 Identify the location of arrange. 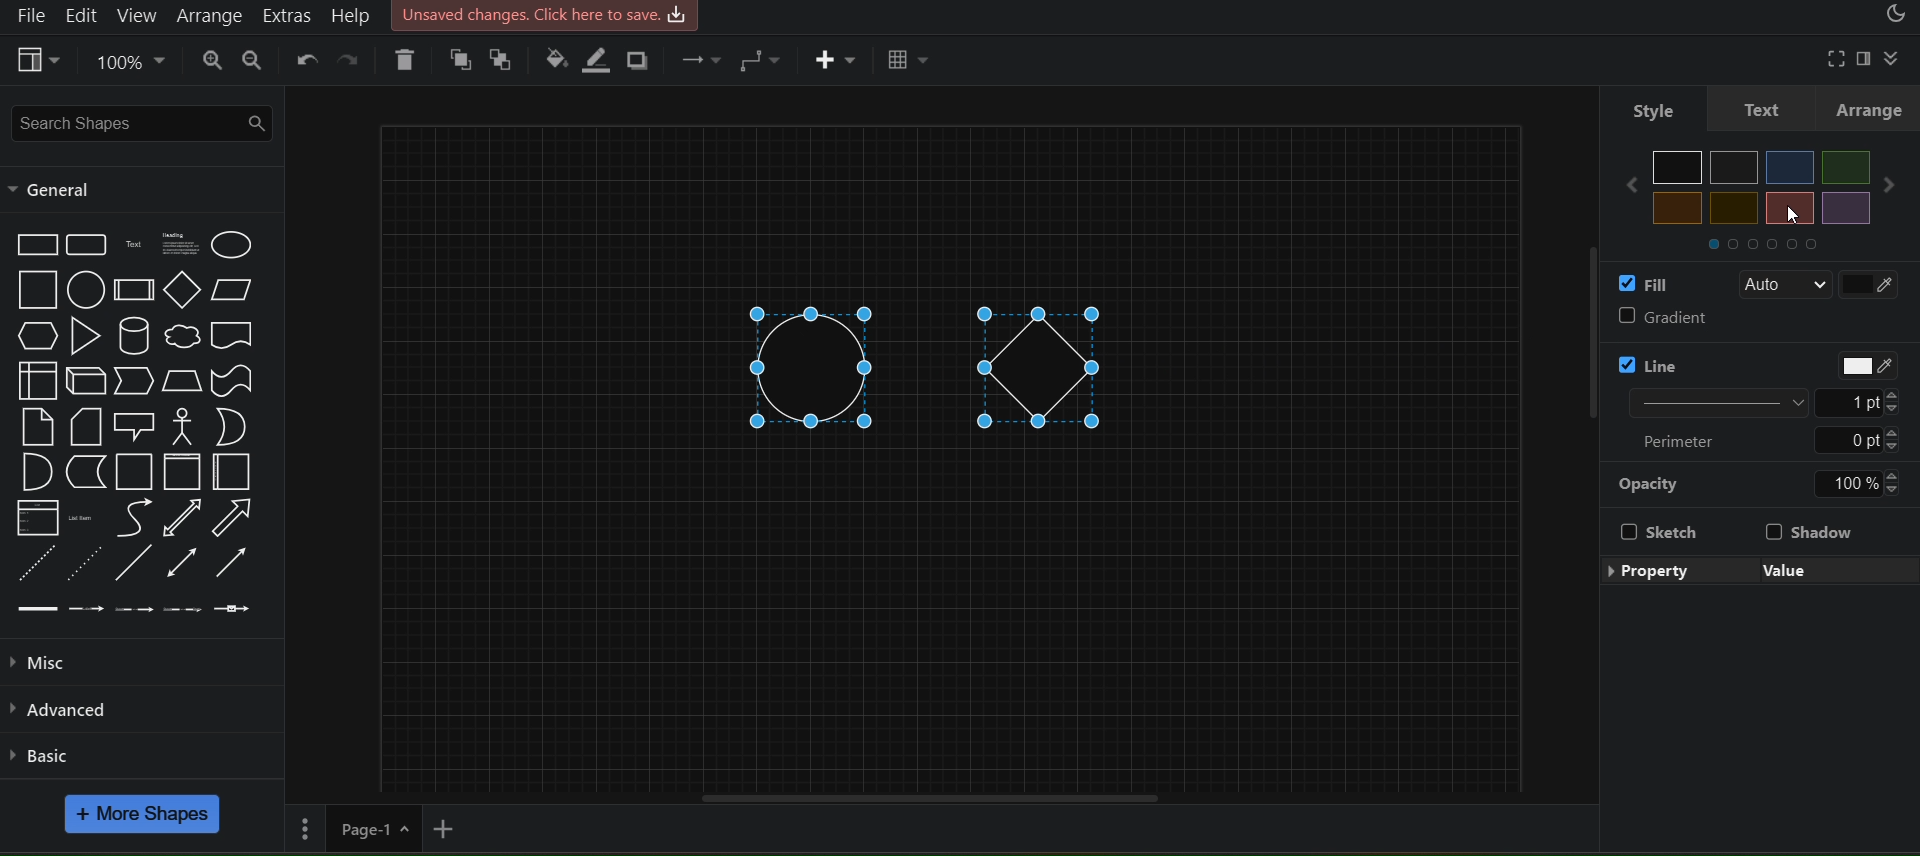
(1864, 108).